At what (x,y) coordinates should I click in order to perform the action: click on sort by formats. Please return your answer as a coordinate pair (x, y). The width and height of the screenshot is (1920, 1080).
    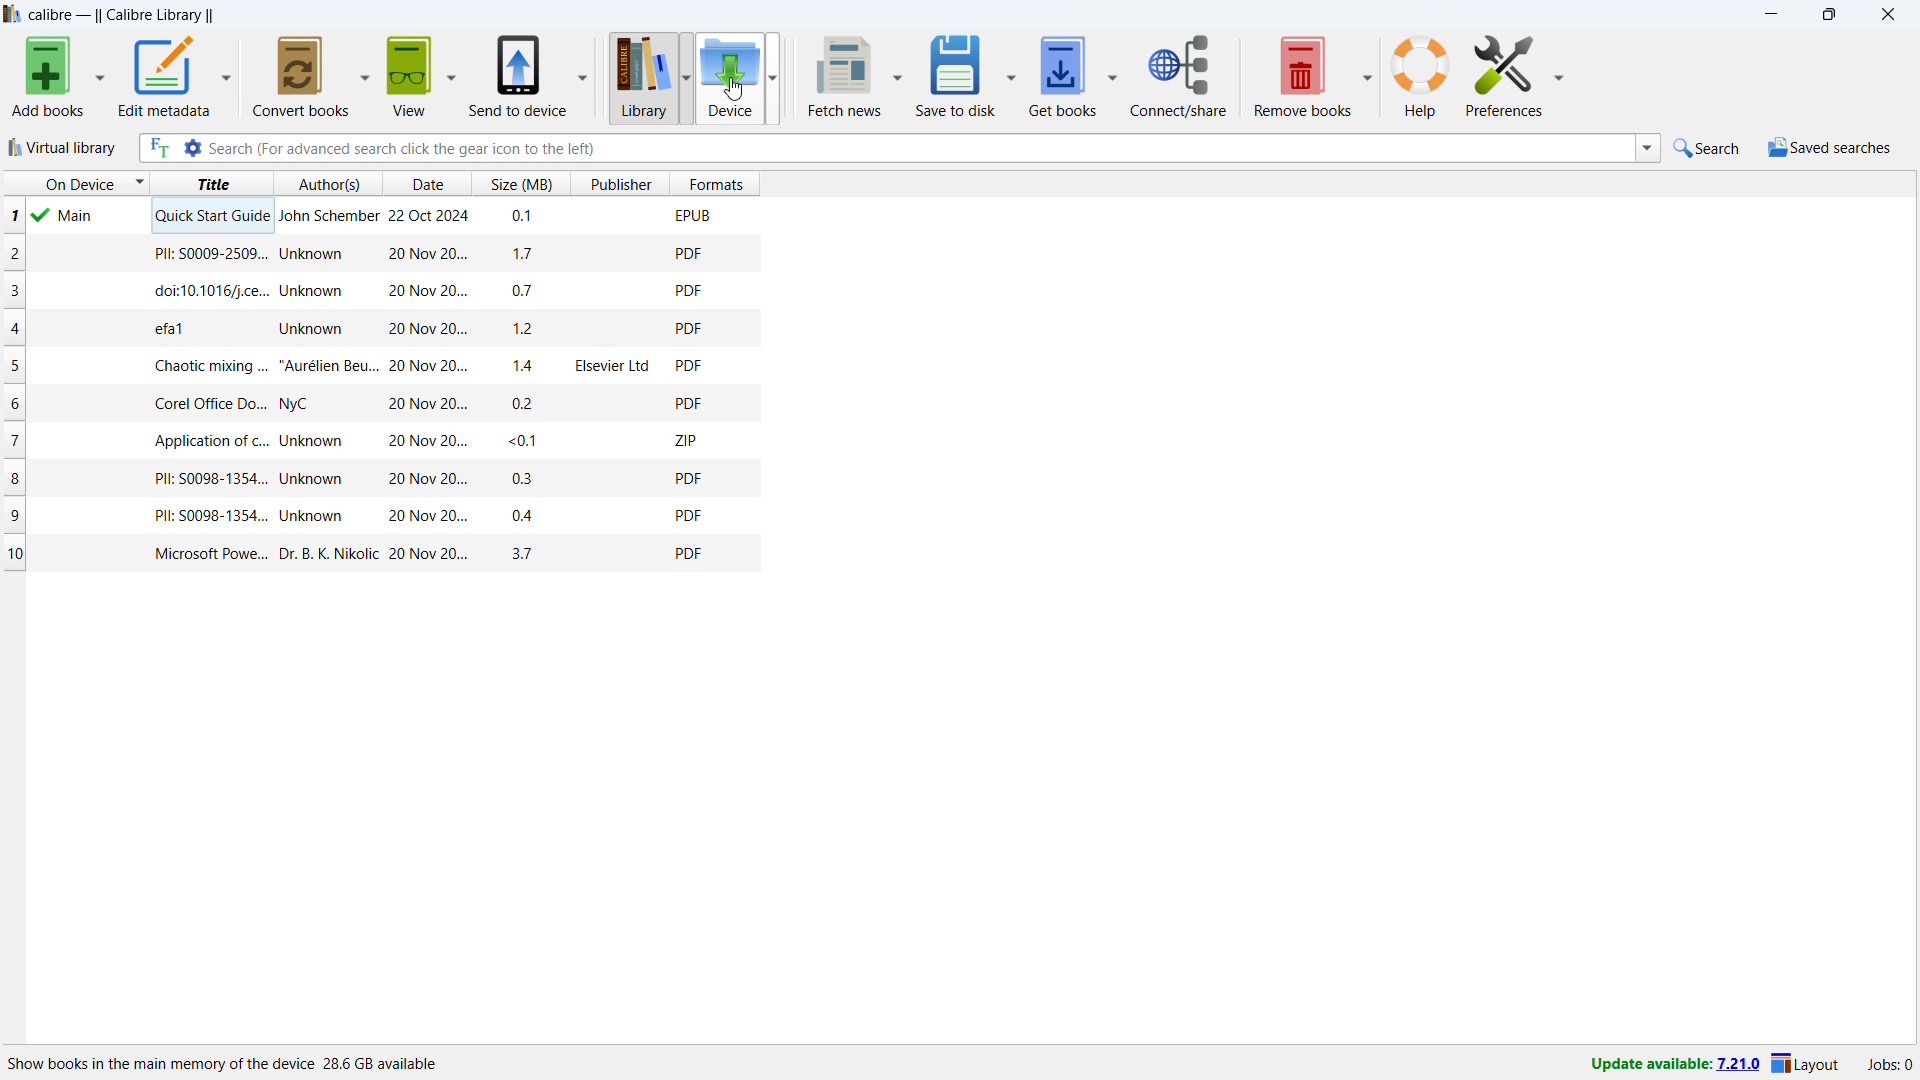
    Looking at the image, I should click on (716, 183).